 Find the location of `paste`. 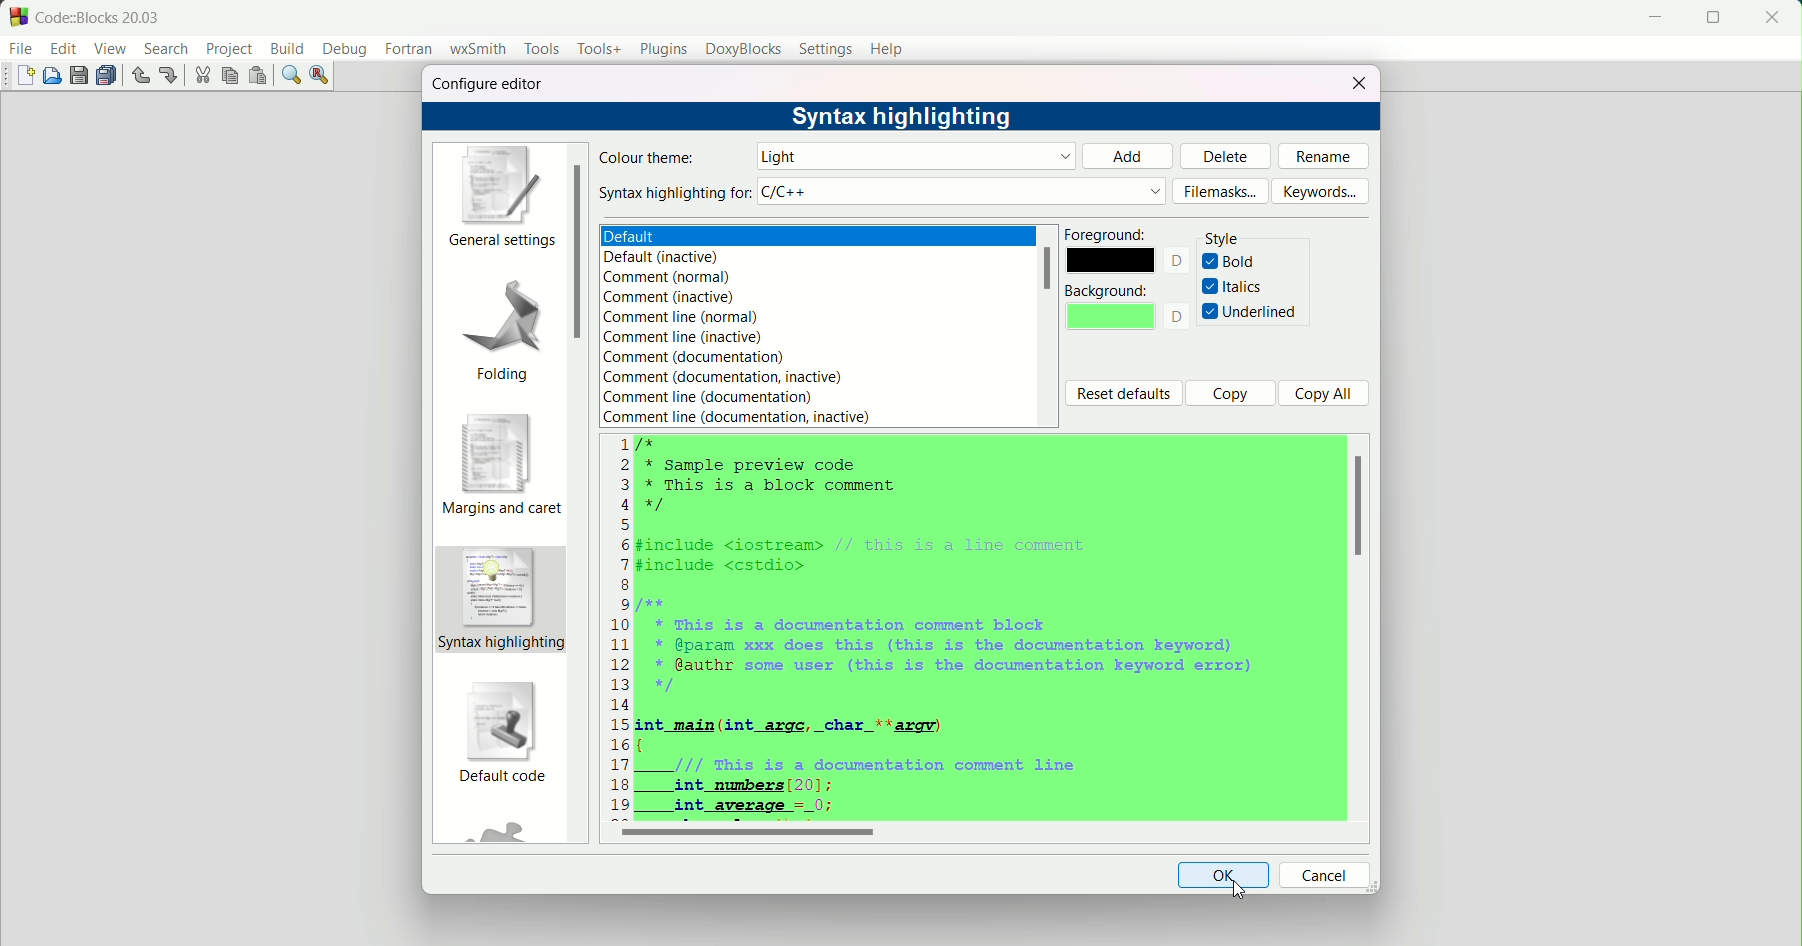

paste is located at coordinates (256, 76).